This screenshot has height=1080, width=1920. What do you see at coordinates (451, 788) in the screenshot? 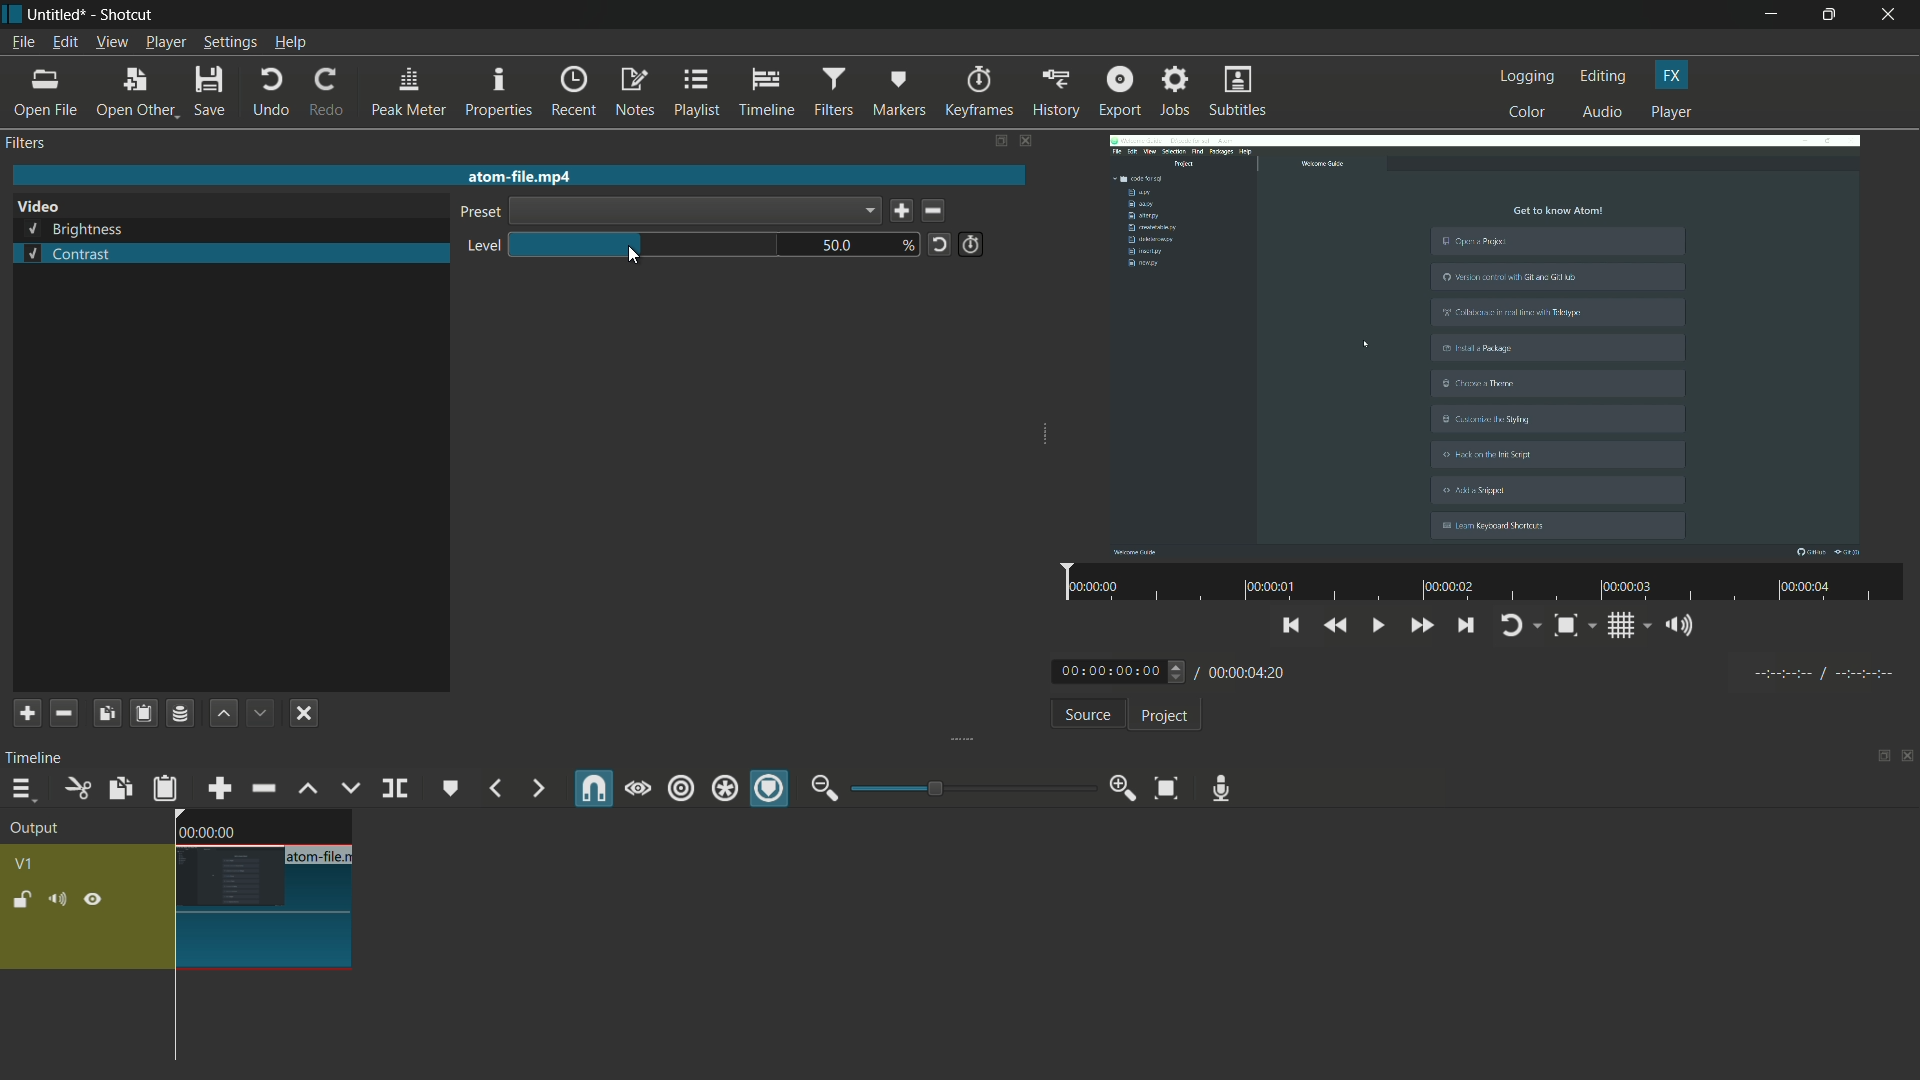
I see `create/edit marker` at bounding box center [451, 788].